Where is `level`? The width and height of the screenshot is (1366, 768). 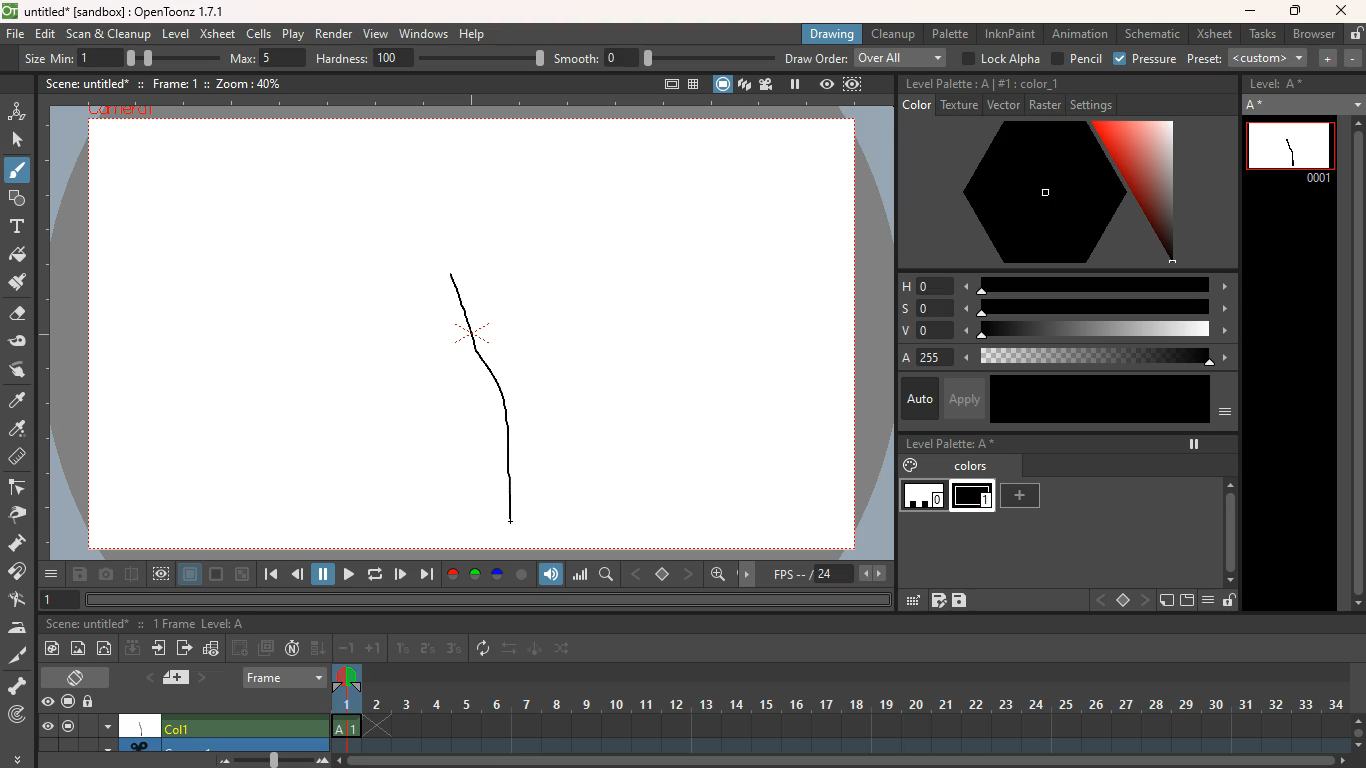 level is located at coordinates (924, 498).